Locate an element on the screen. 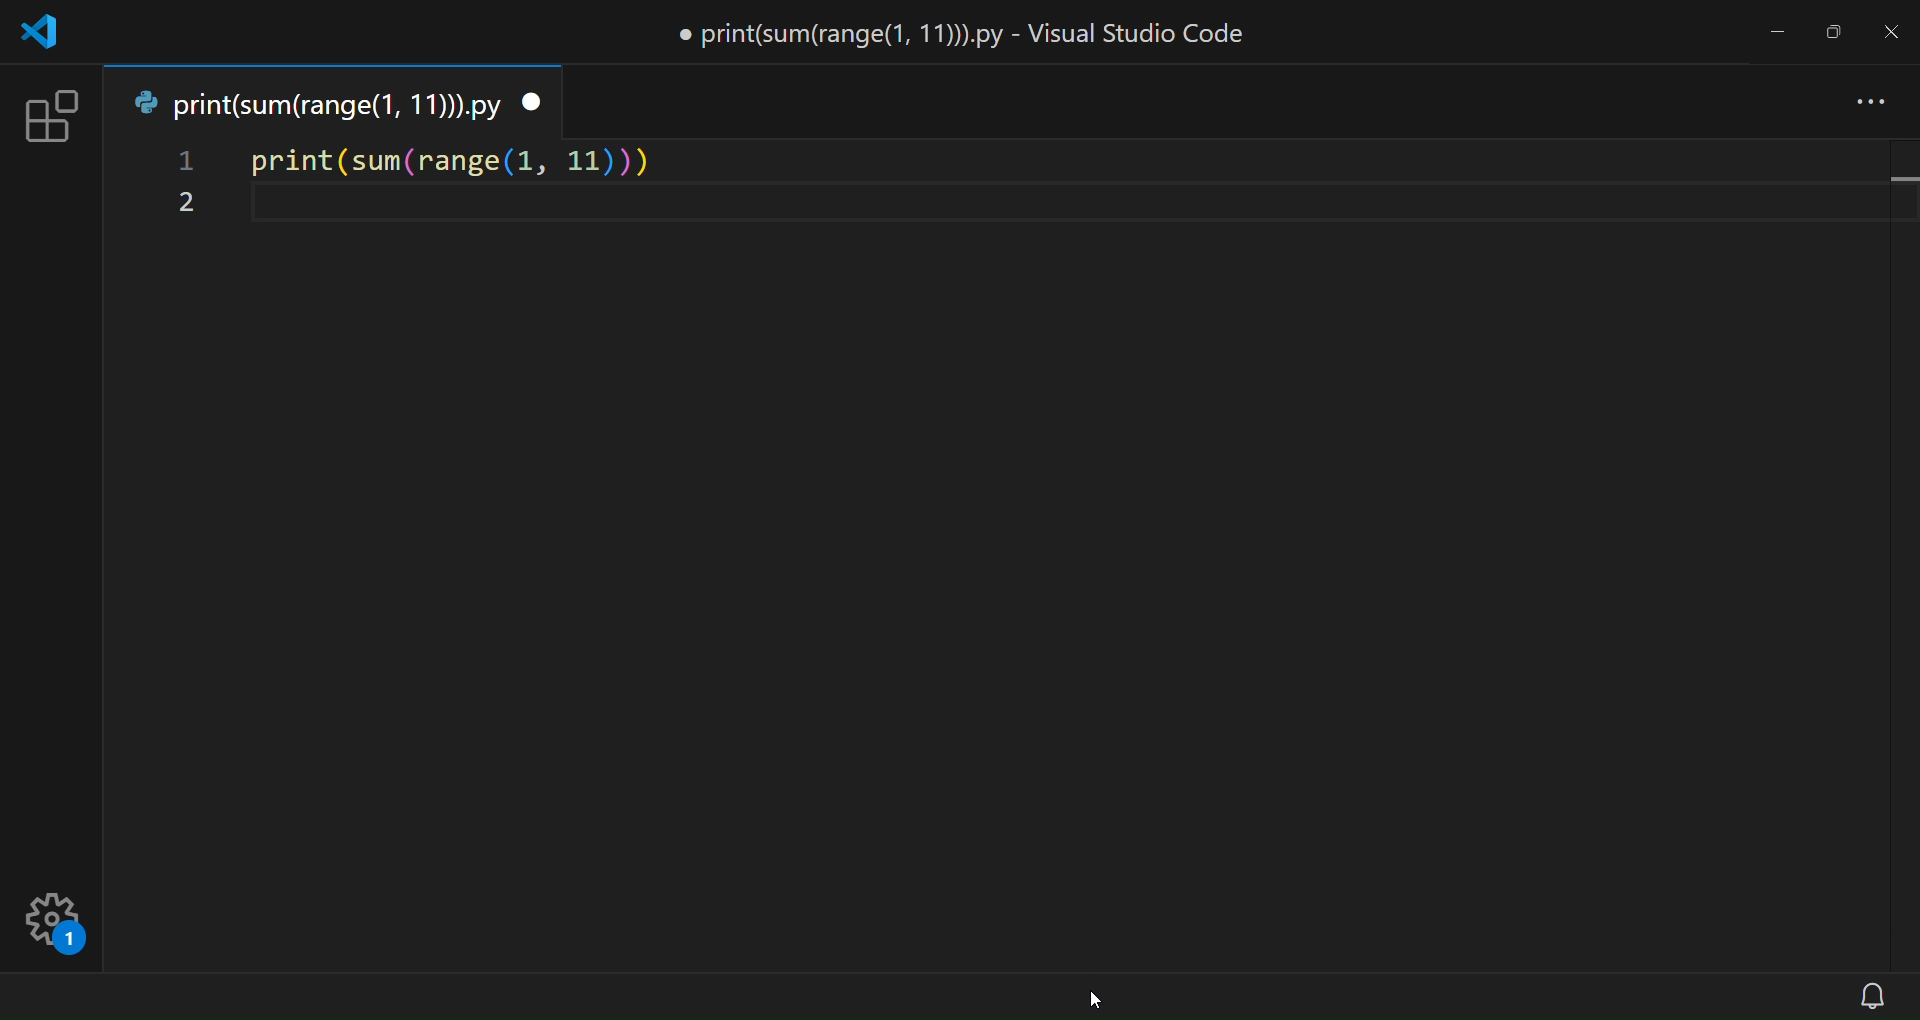  print(sum(range(1, 11))) is located at coordinates (451, 157).